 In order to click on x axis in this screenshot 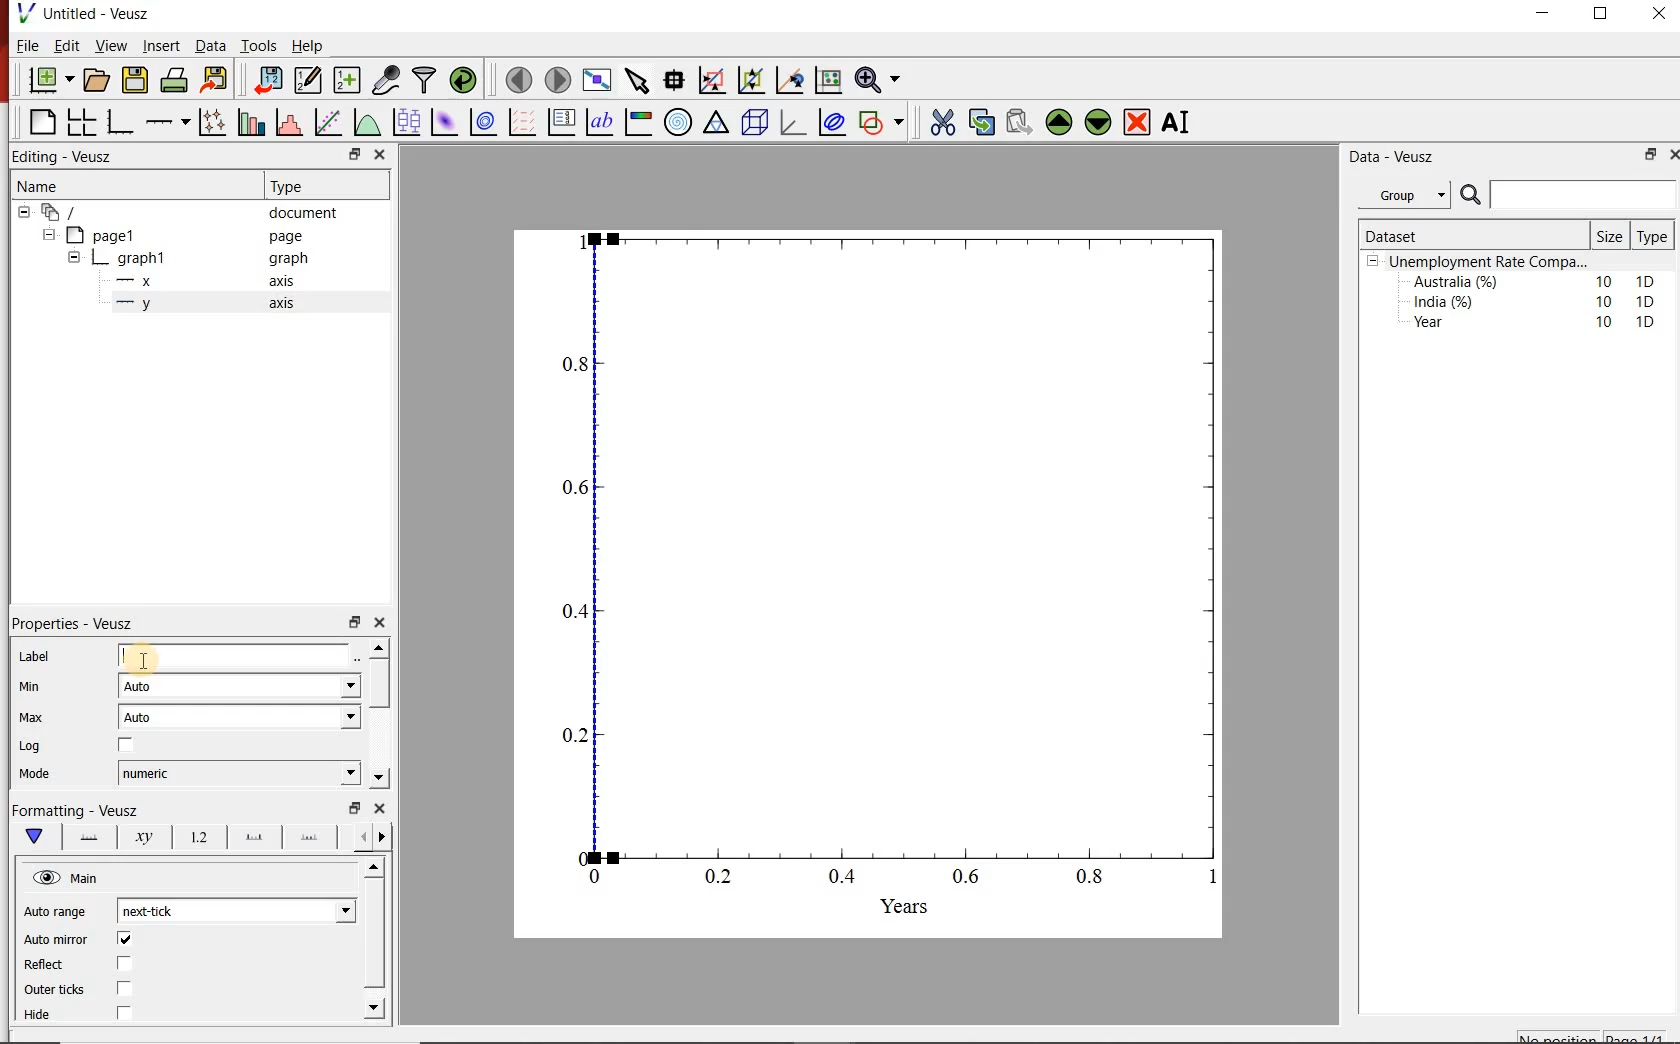, I will do `click(214, 280)`.